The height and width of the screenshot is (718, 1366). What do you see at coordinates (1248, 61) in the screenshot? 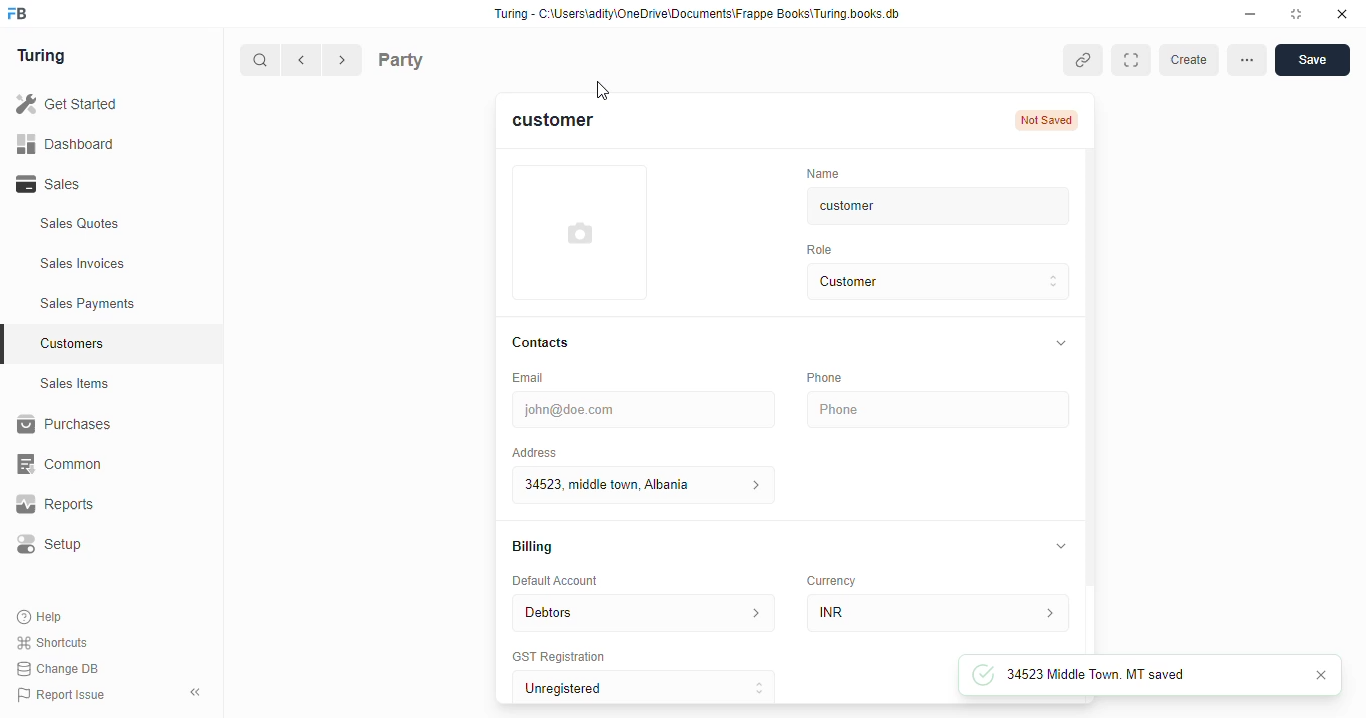
I see `more options` at bounding box center [1248, 61].